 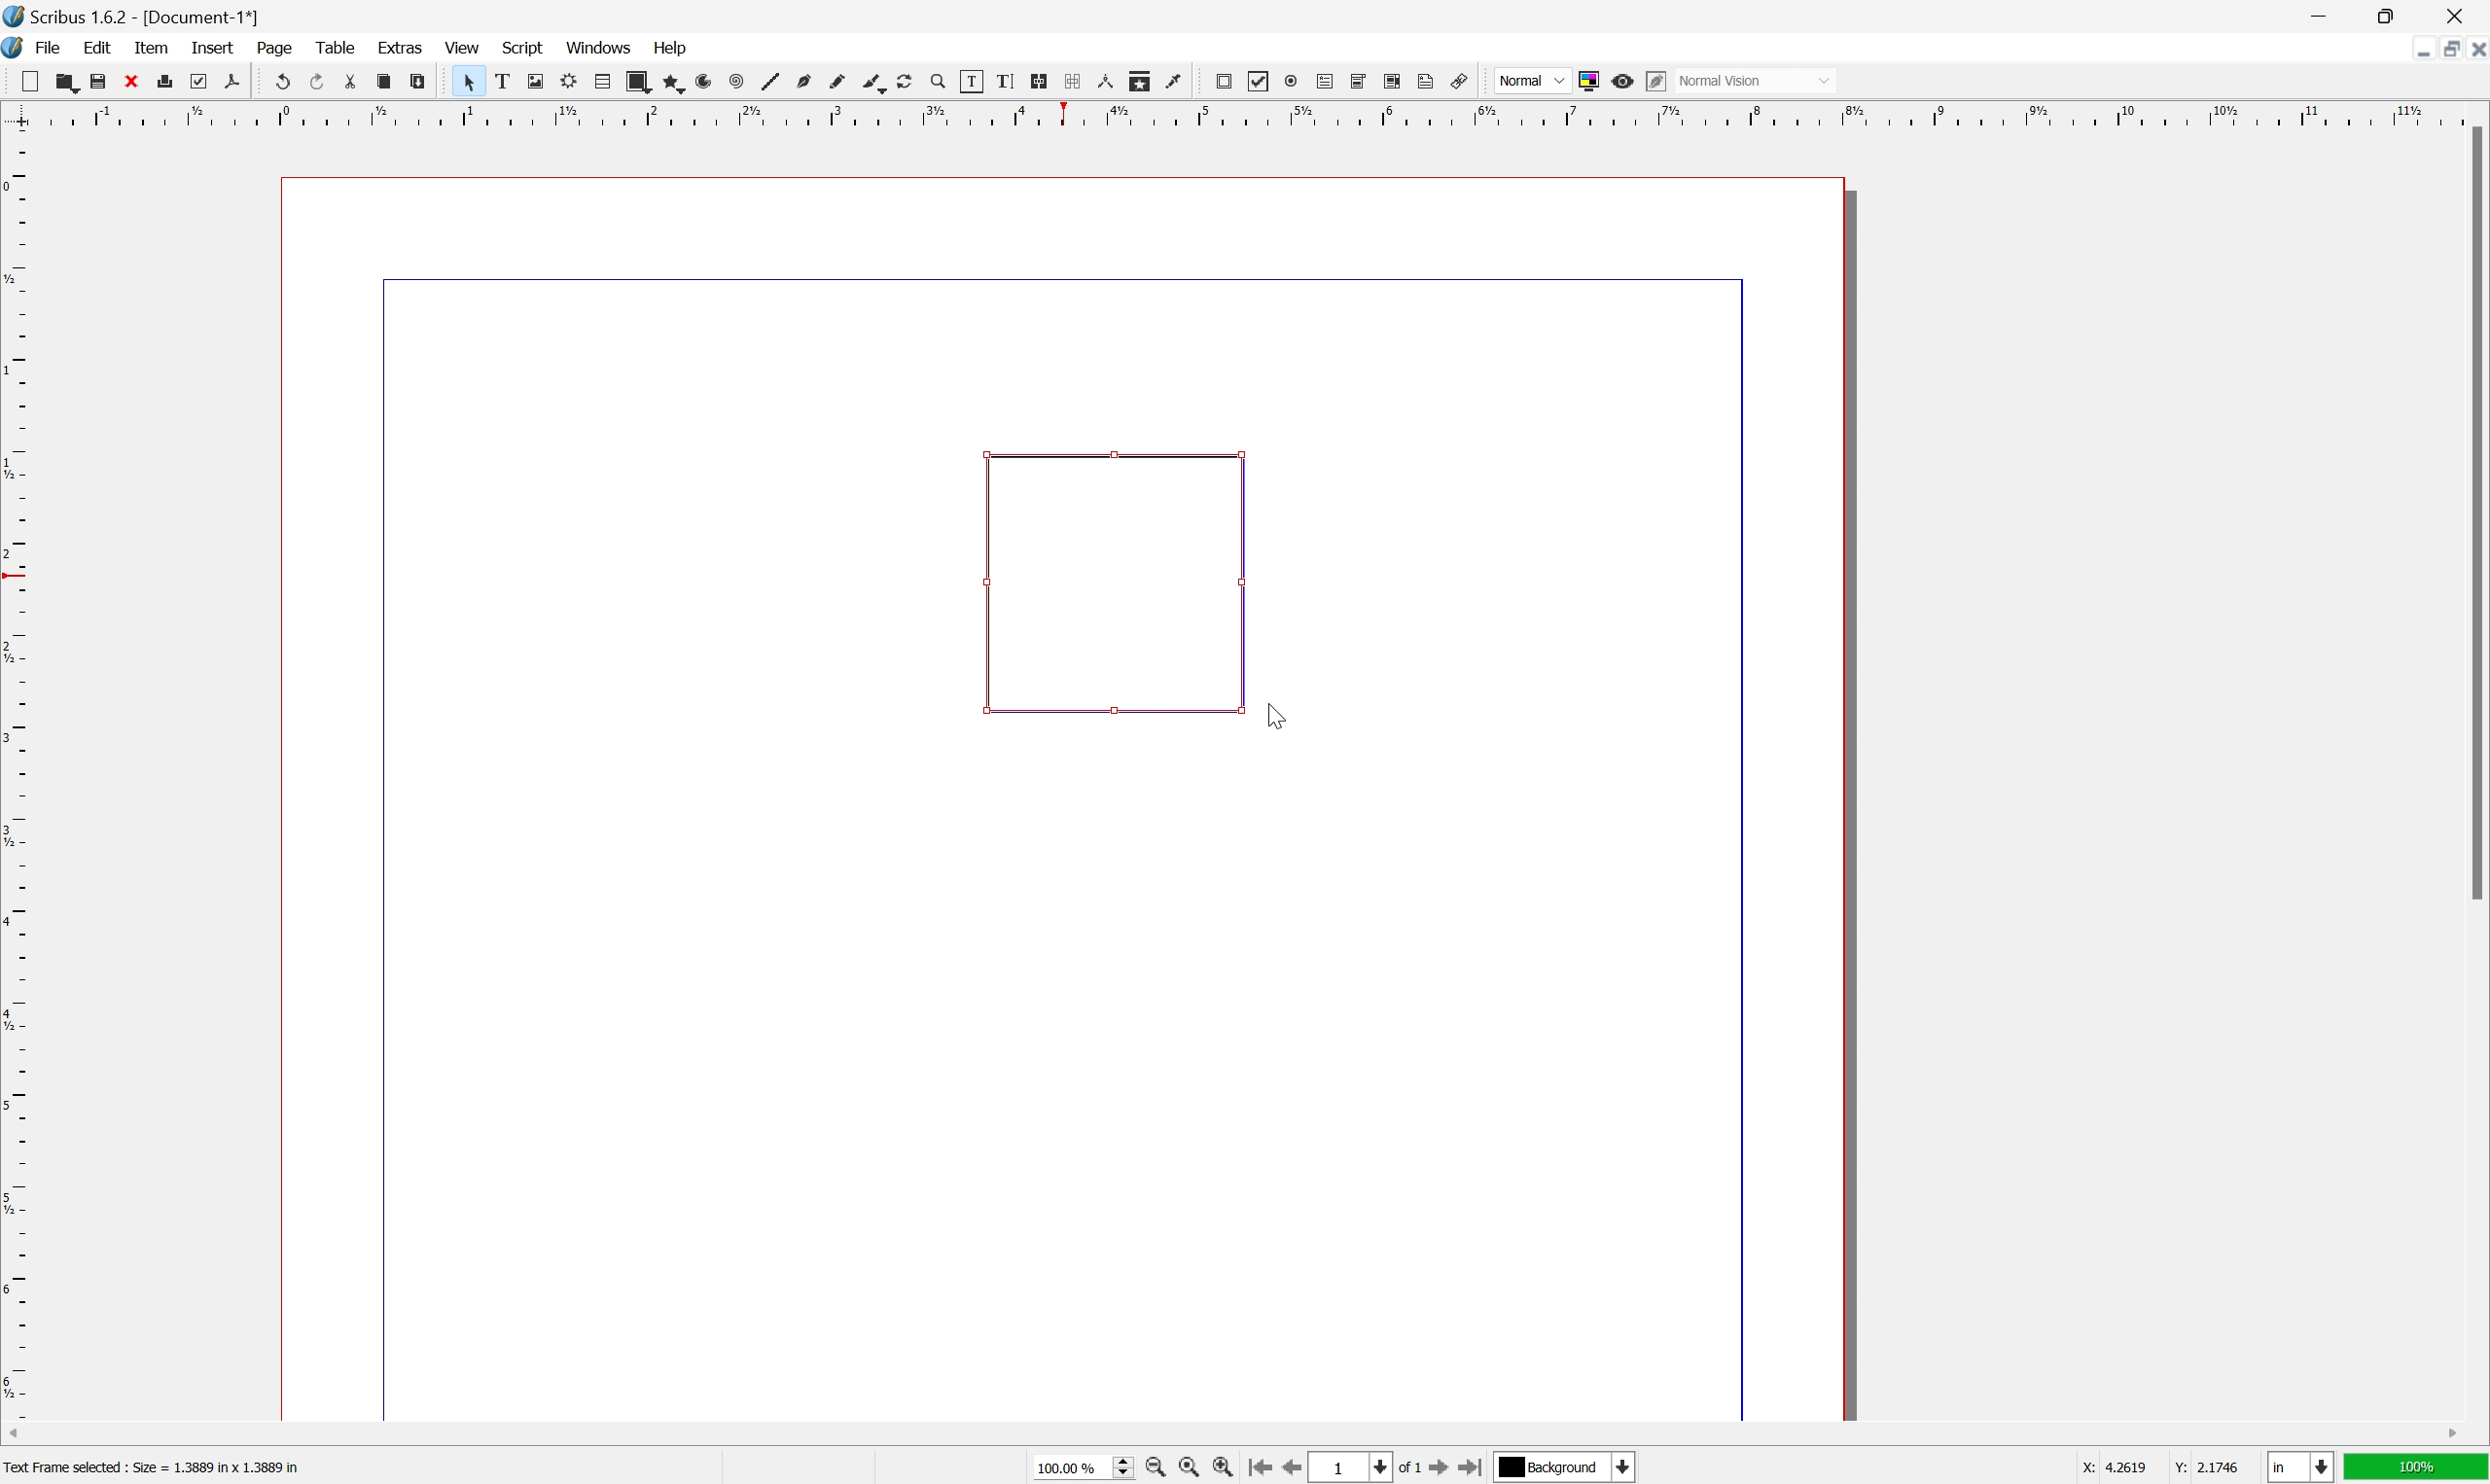 I want to click on pdf combo box, so click(x=1359, y=81).